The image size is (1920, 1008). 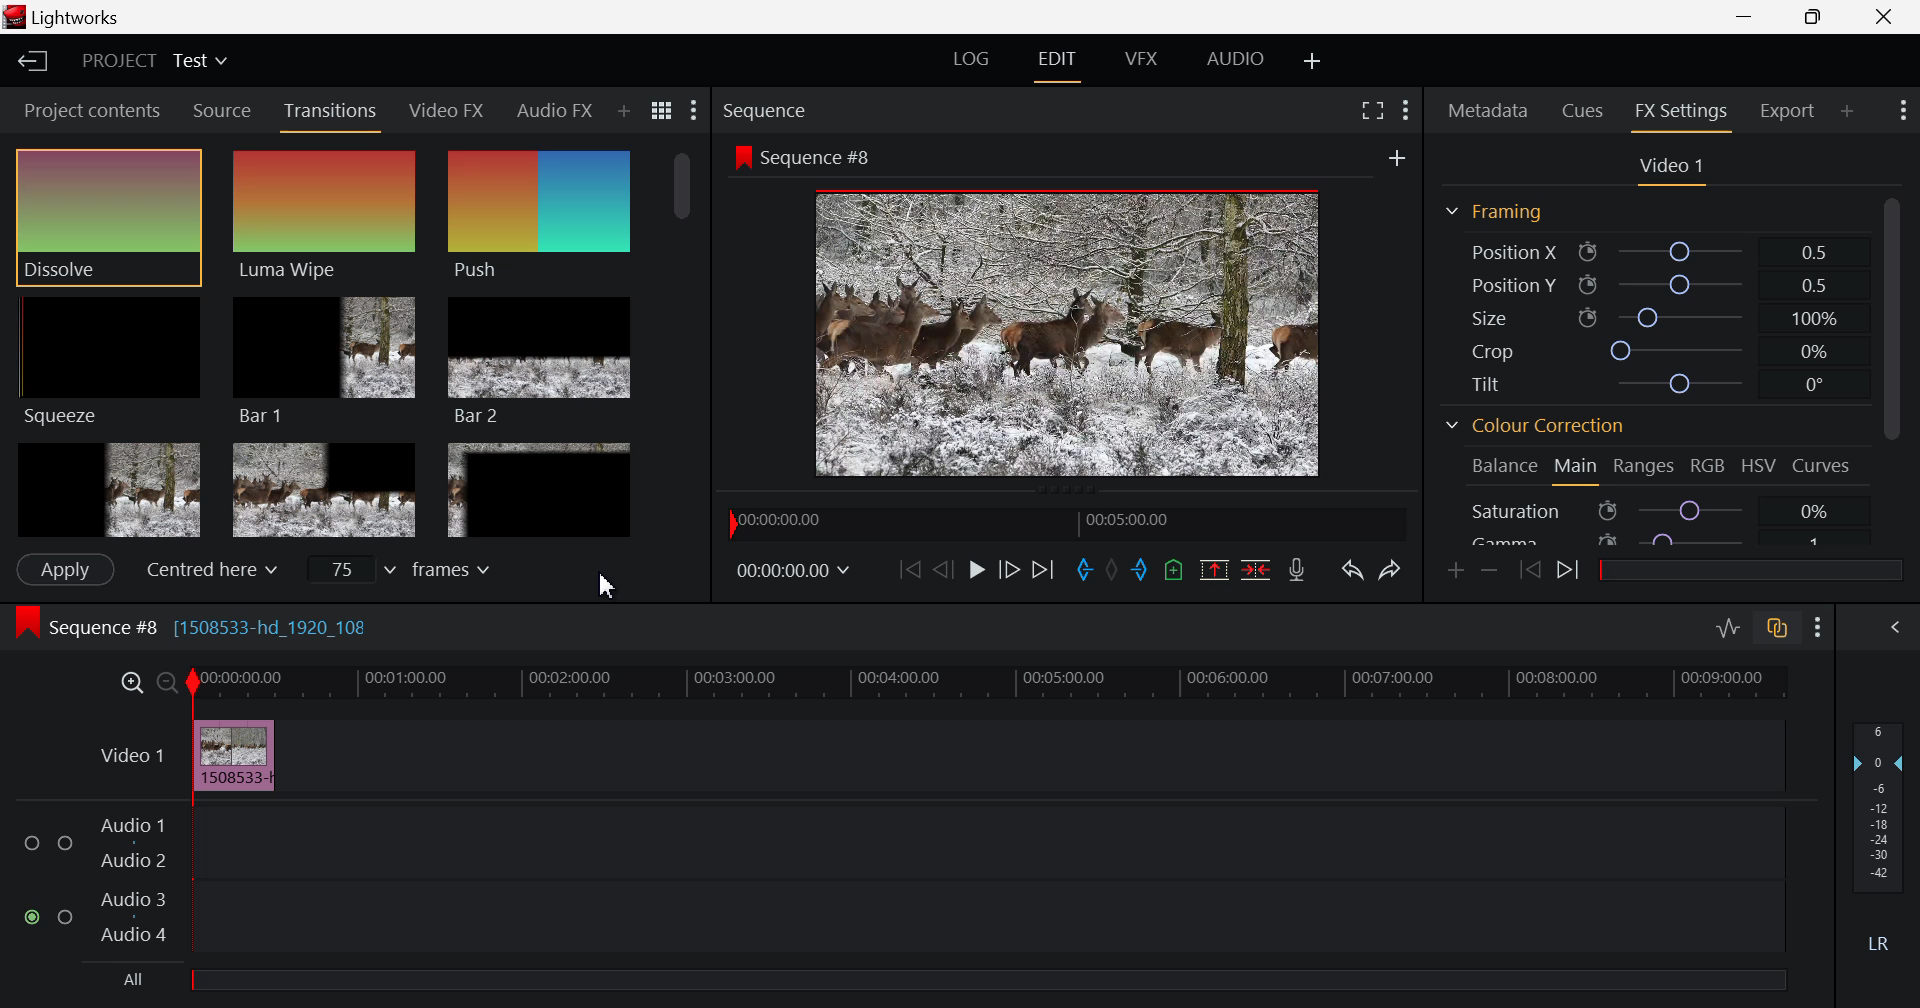 What do you see at coordinates (1646, 384) in the screenshot?
I see `Tilt` at bounding box center [1646, 384].